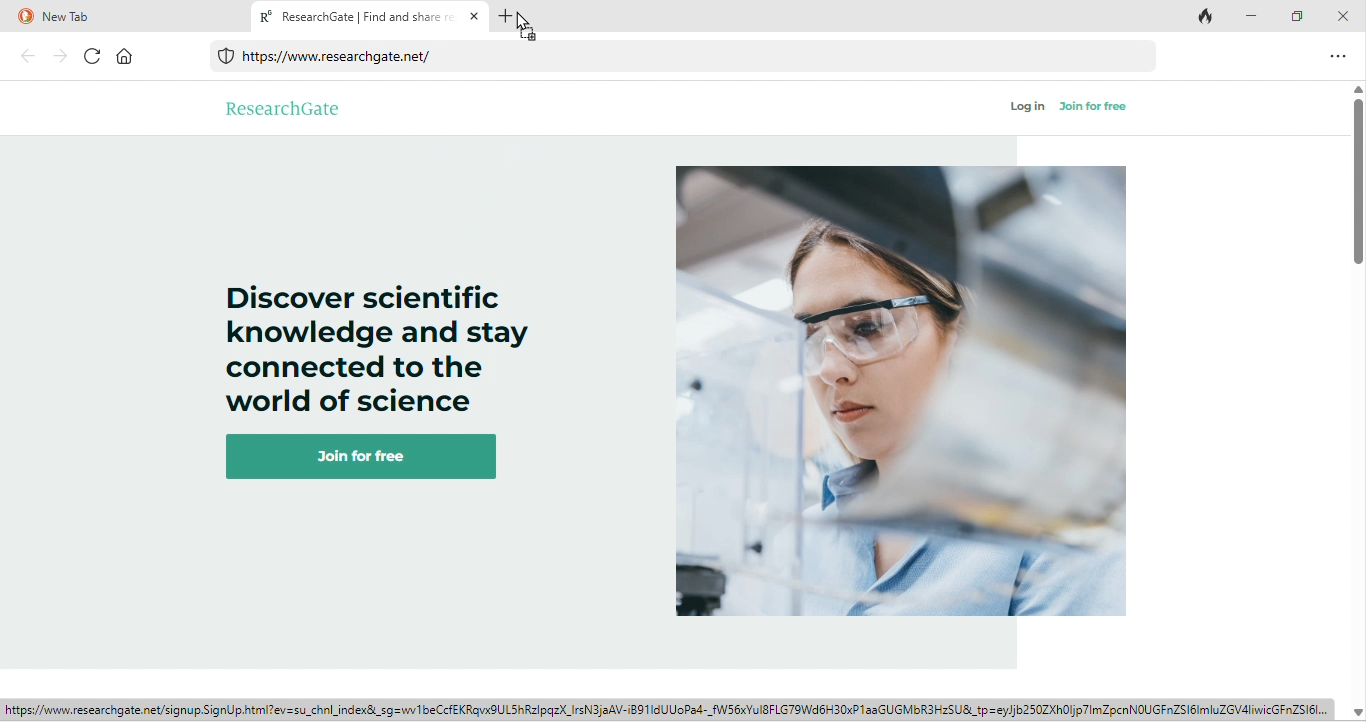 This screenshot has height=722, width=1366. I want to click on https//www.researchgate.net/, so click(689, 57).